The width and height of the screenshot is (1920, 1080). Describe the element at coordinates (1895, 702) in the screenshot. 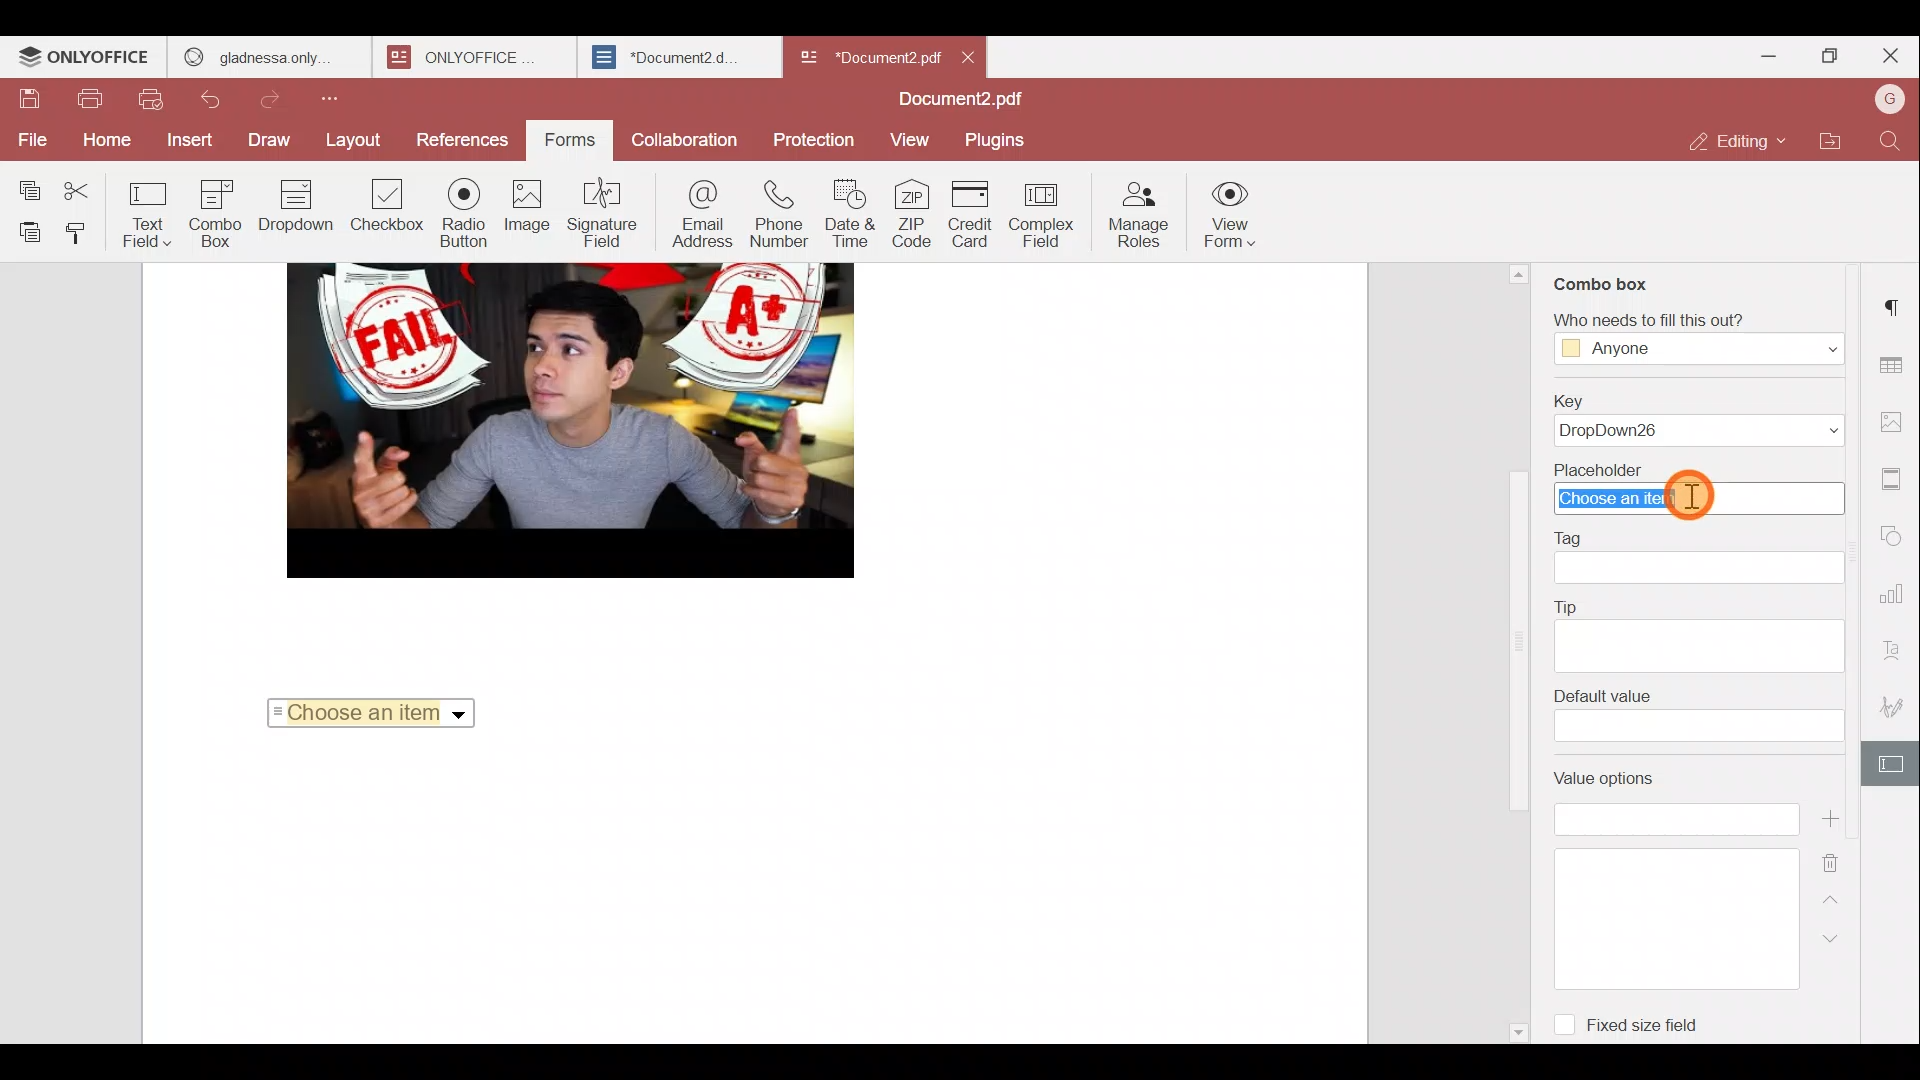

I see `Signature settings` at that location.